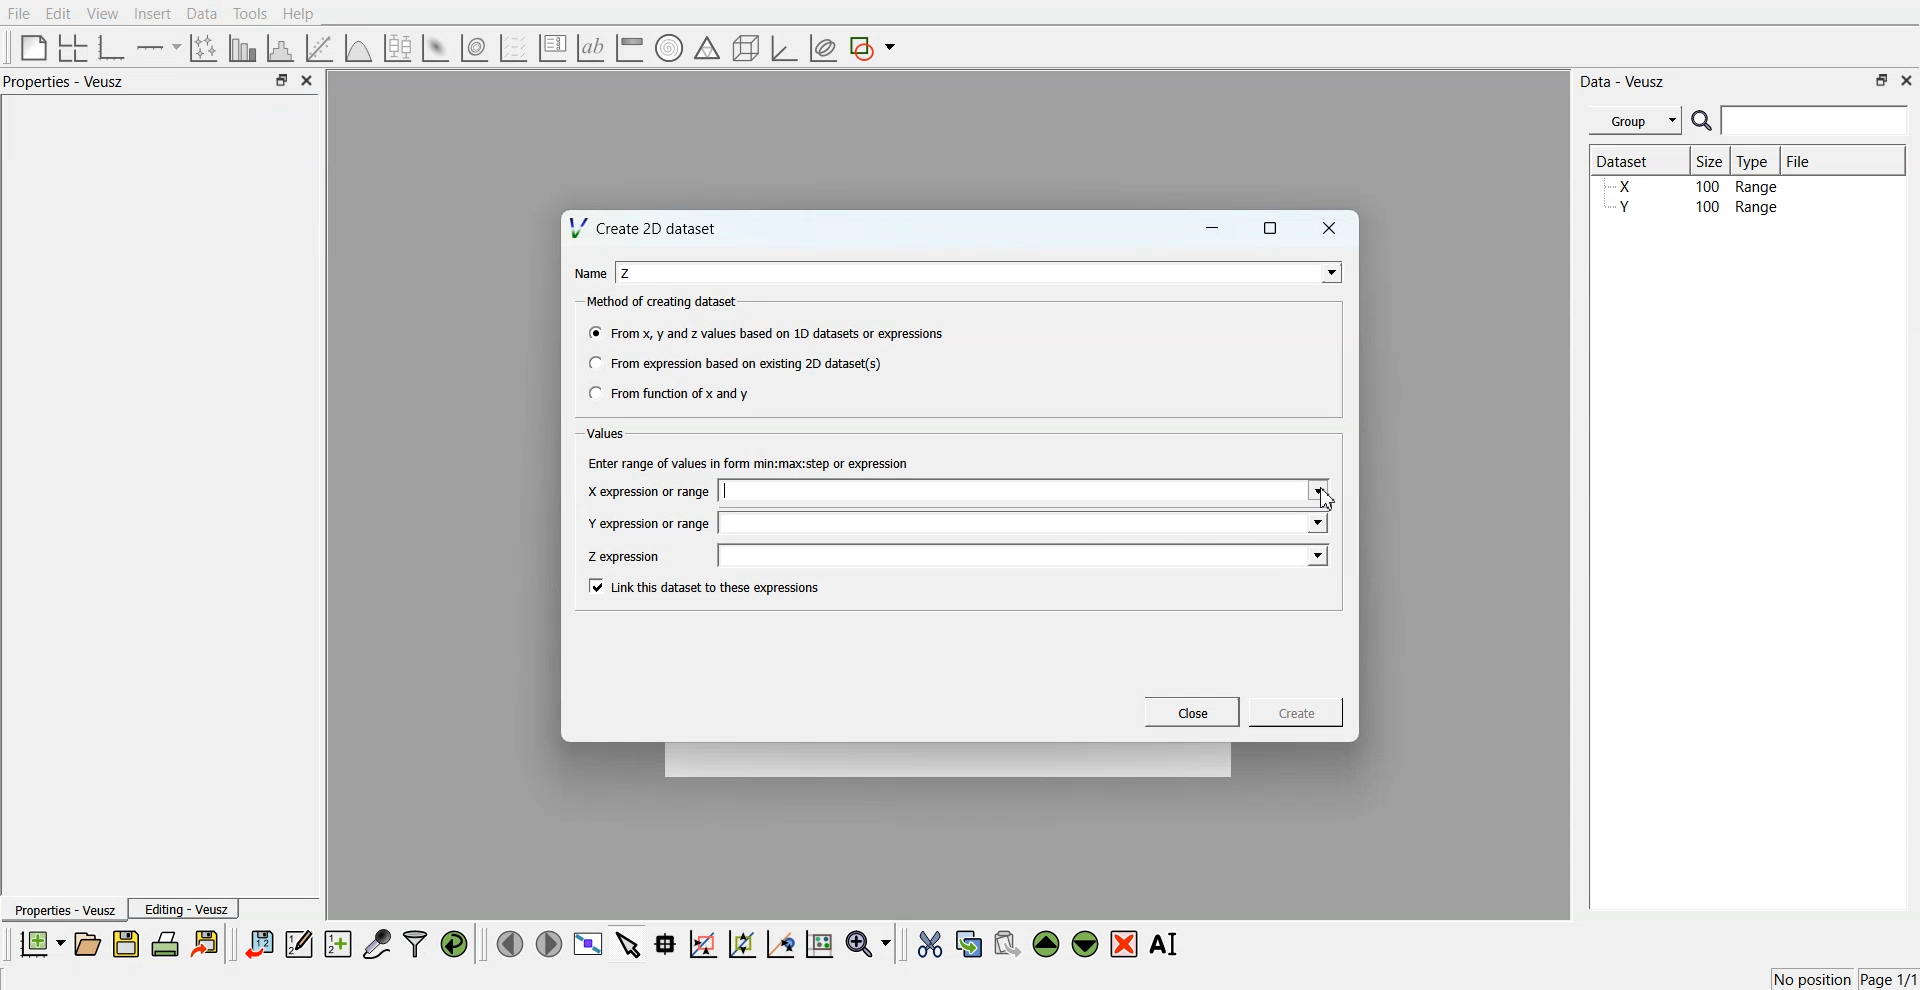 This screenshot has height=990, width=1920. Describe the element at coordinates (1330, 228) in the screenshot. I see `Close` at that location.